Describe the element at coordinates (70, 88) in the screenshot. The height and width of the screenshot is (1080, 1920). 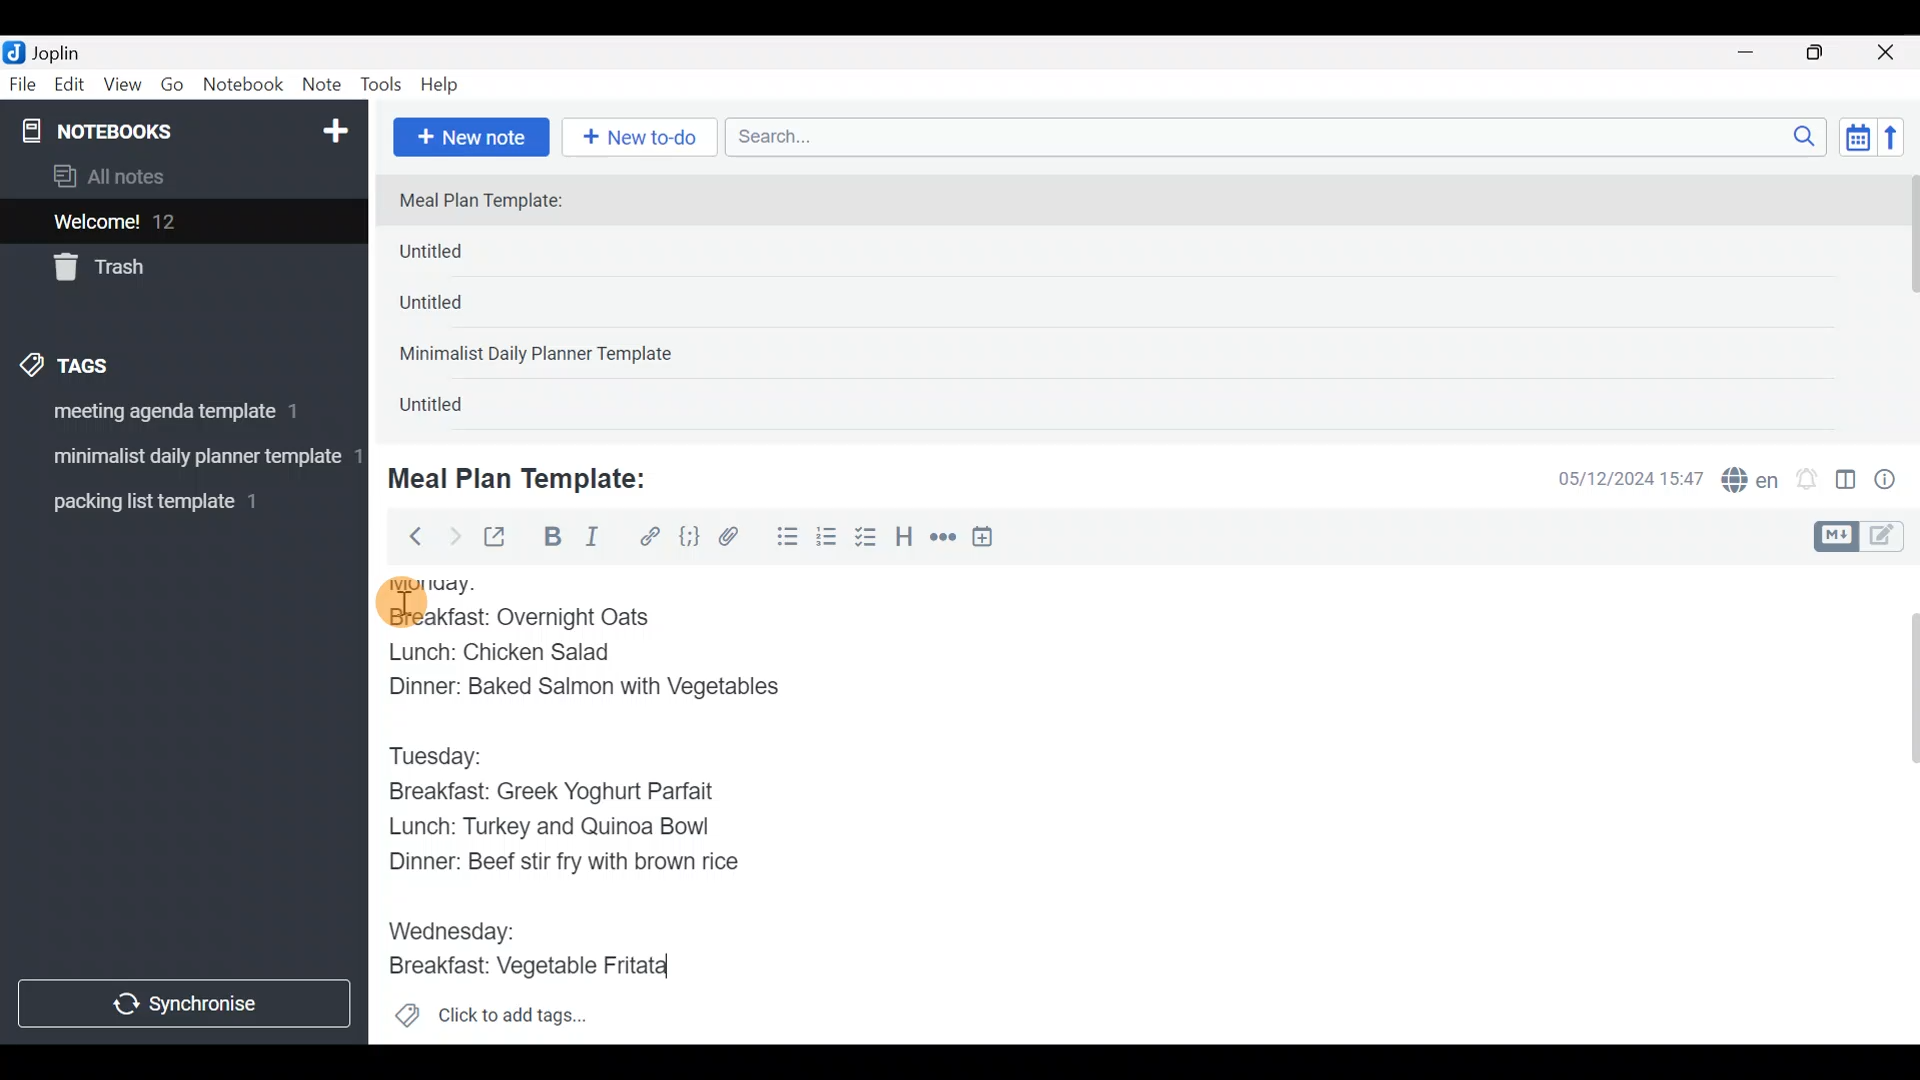
I see `Edit` at that location.